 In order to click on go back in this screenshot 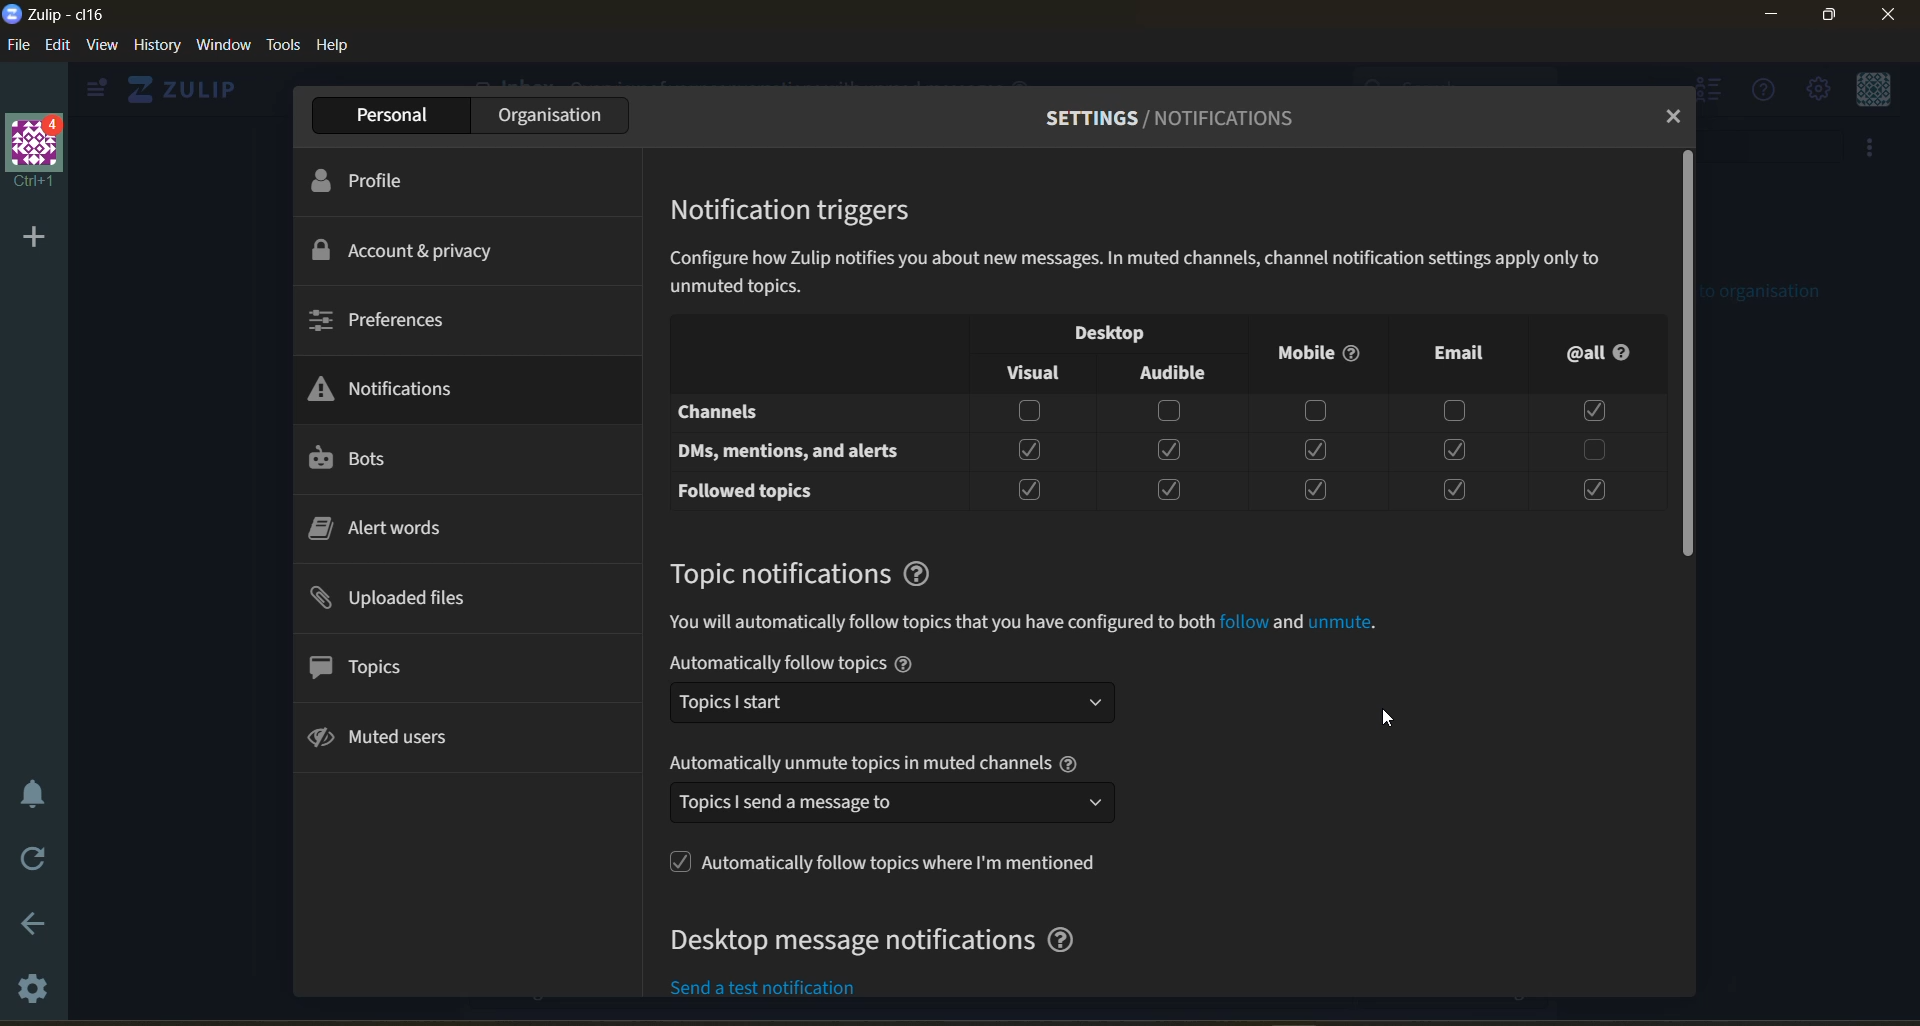, I will do `click(34, 922)`.